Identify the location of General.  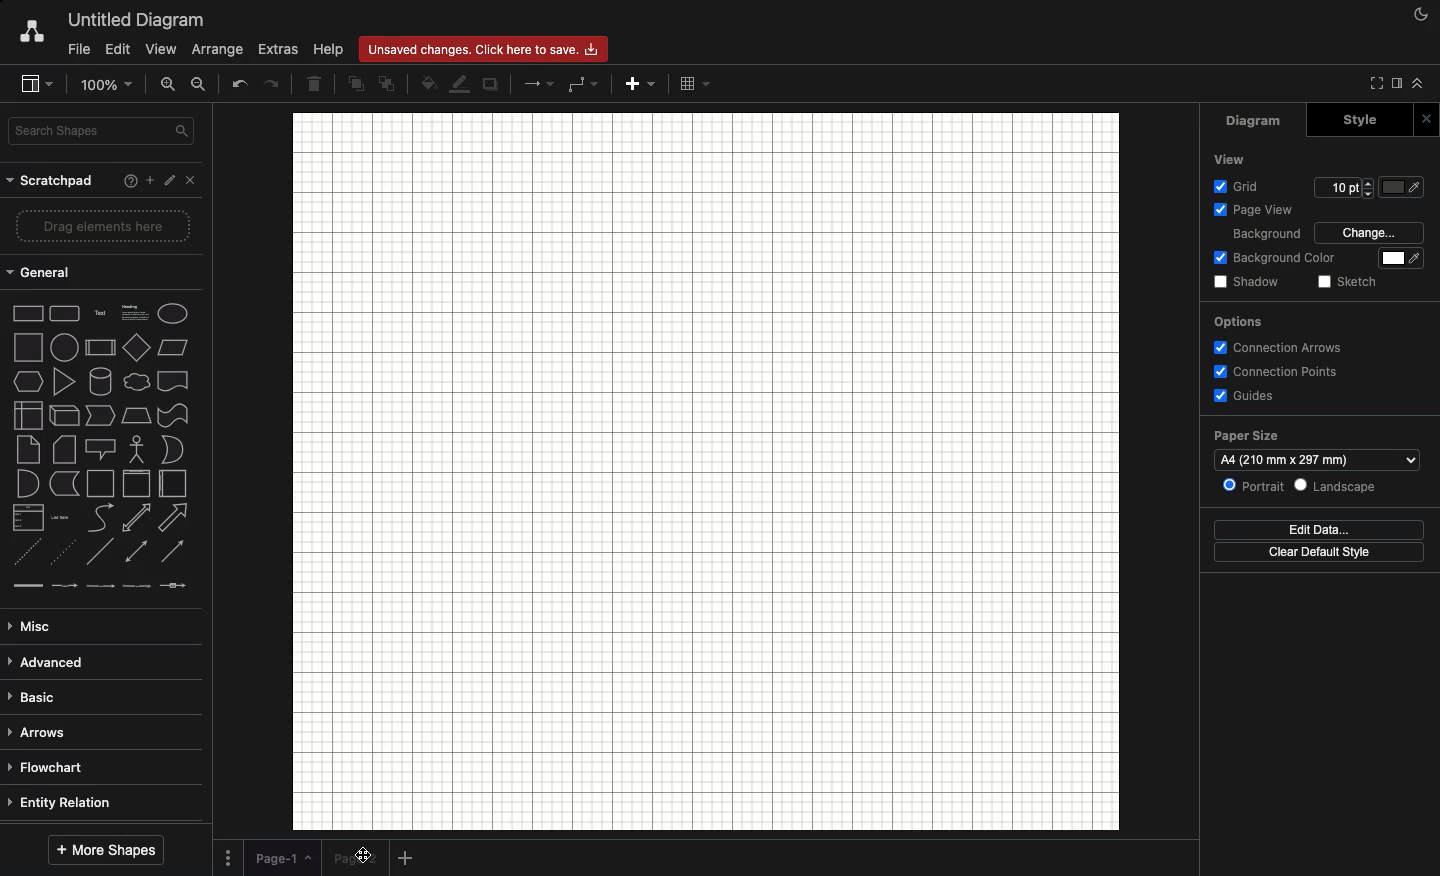
(42, 274).